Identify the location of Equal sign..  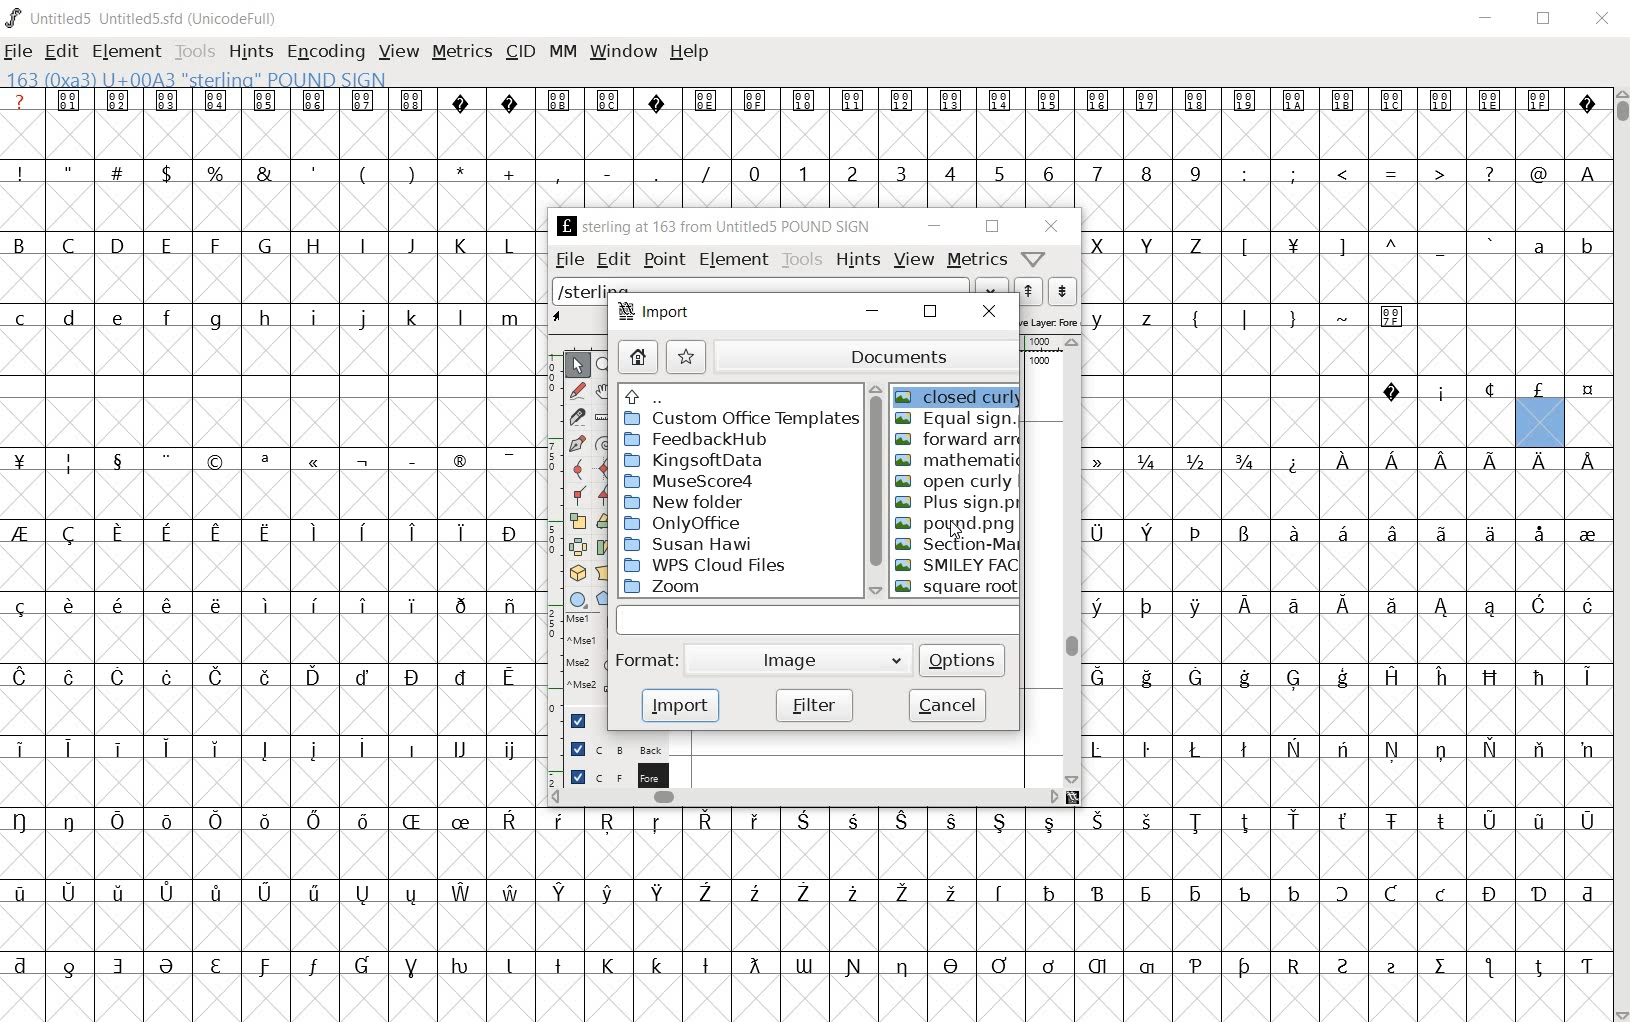
(956, 419).